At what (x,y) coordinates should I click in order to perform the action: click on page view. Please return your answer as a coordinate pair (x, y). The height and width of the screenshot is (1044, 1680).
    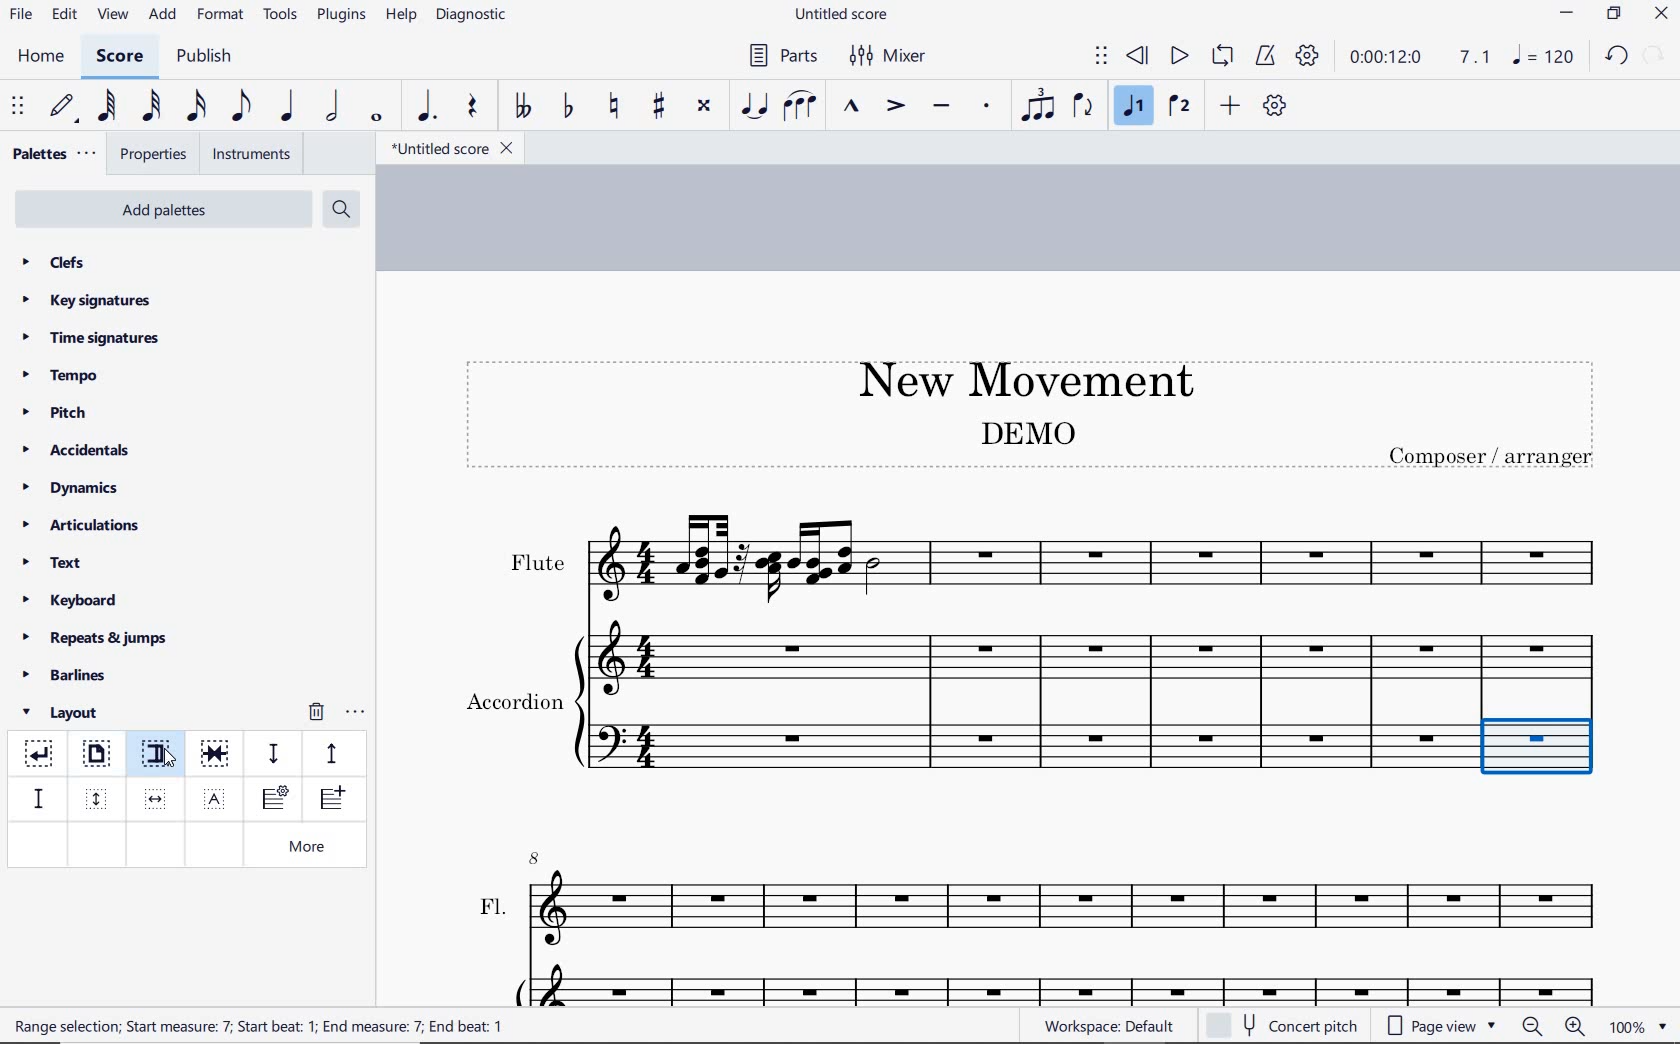
    Looking at the image, I should click on (1442, 1026).